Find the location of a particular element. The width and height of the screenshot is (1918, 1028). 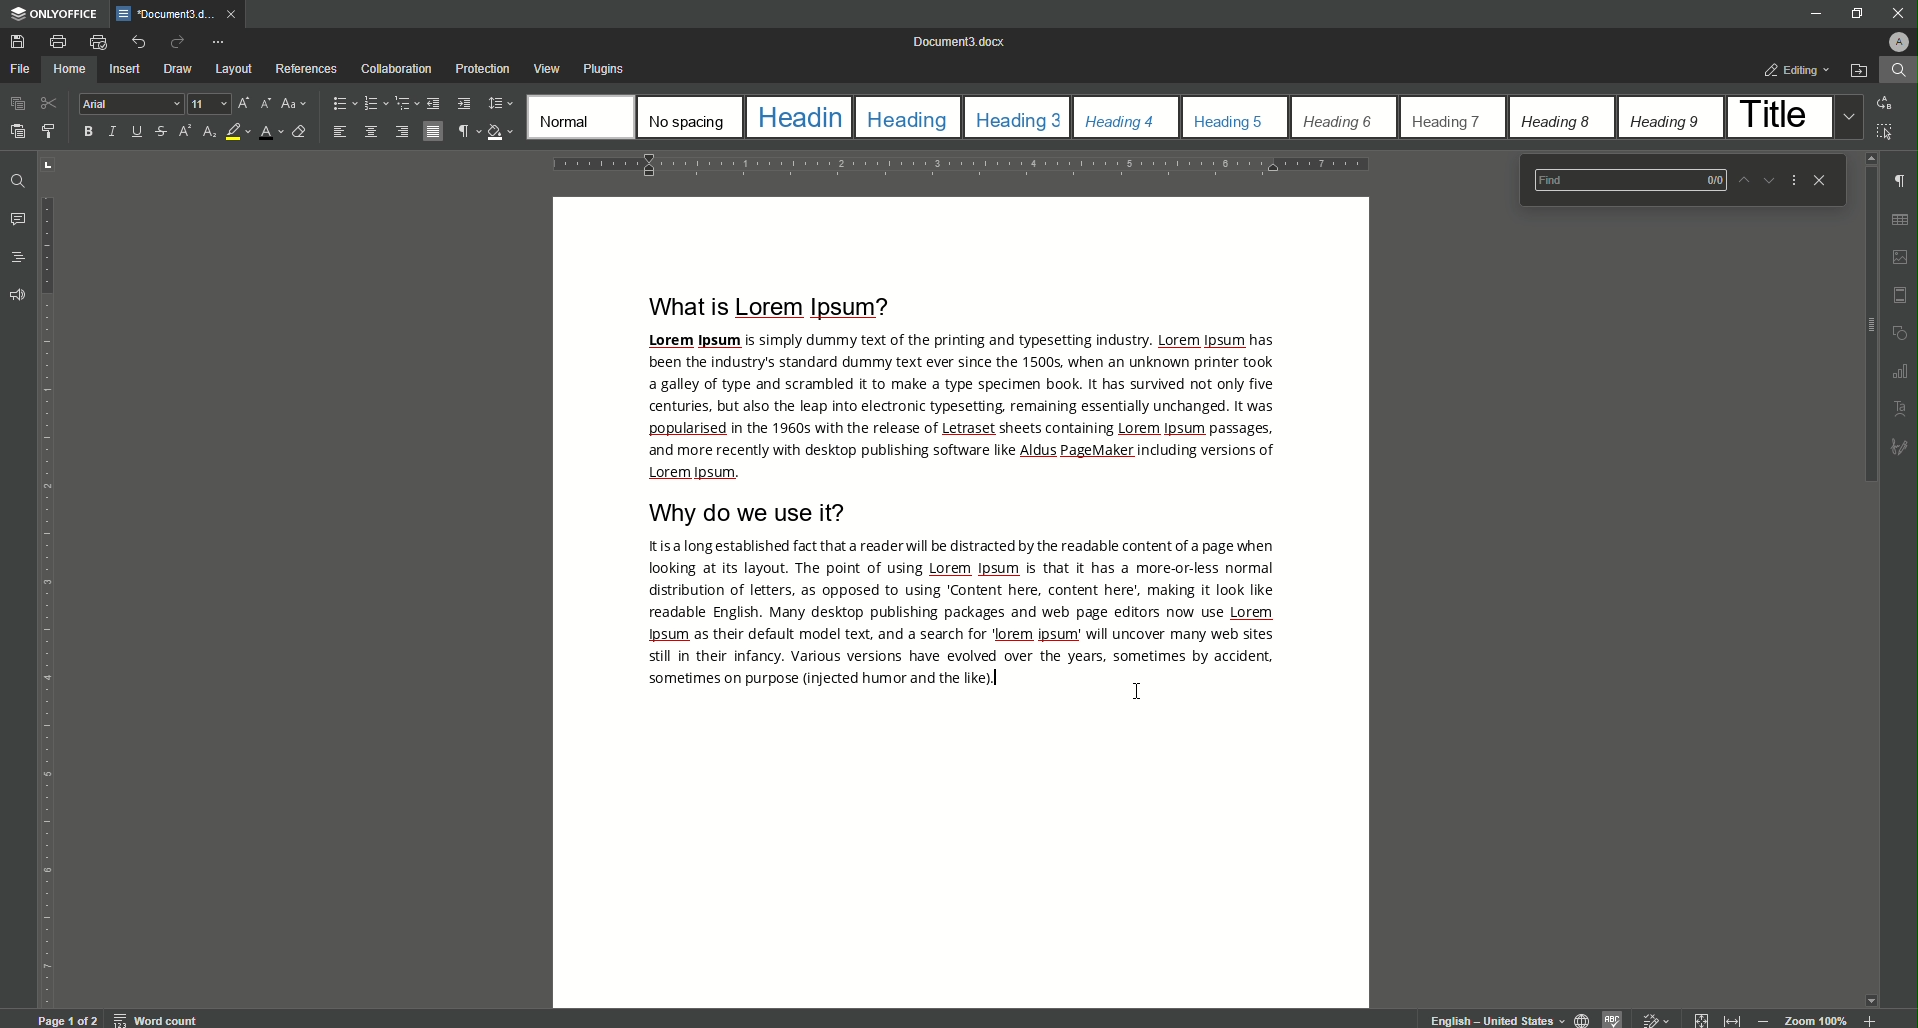

Increase Indent is located at coordinates (467, 103).